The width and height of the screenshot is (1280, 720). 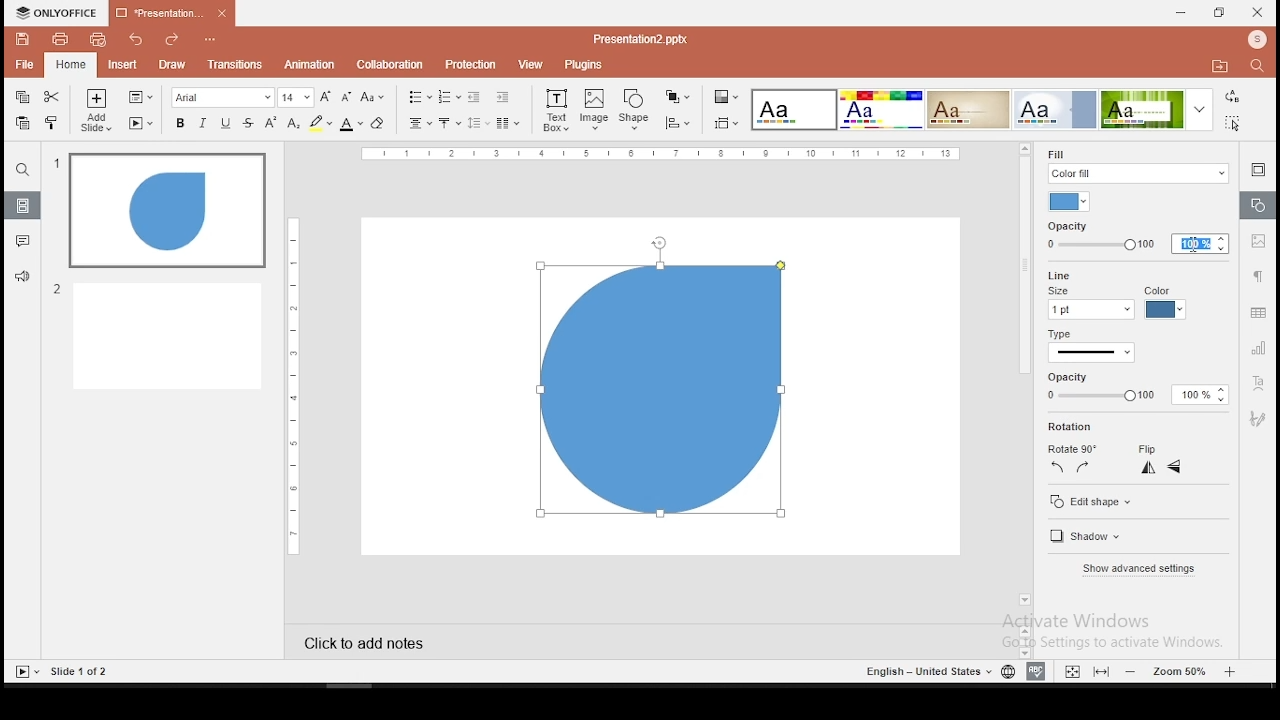 What do you see at coordinates (1101, 672) in the screenshot?
I see `fit to slide` at bounding box center [1101, 672].